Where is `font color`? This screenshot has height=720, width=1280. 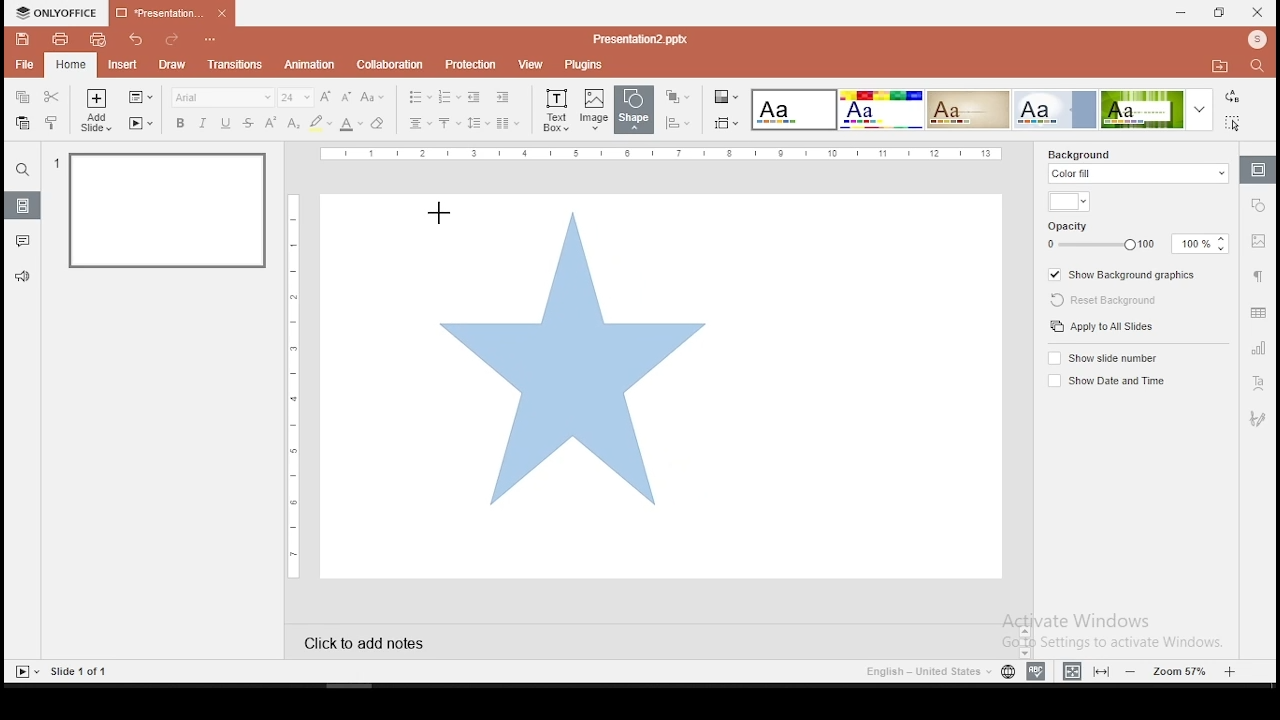
font color is located at coordinates (351, 124).